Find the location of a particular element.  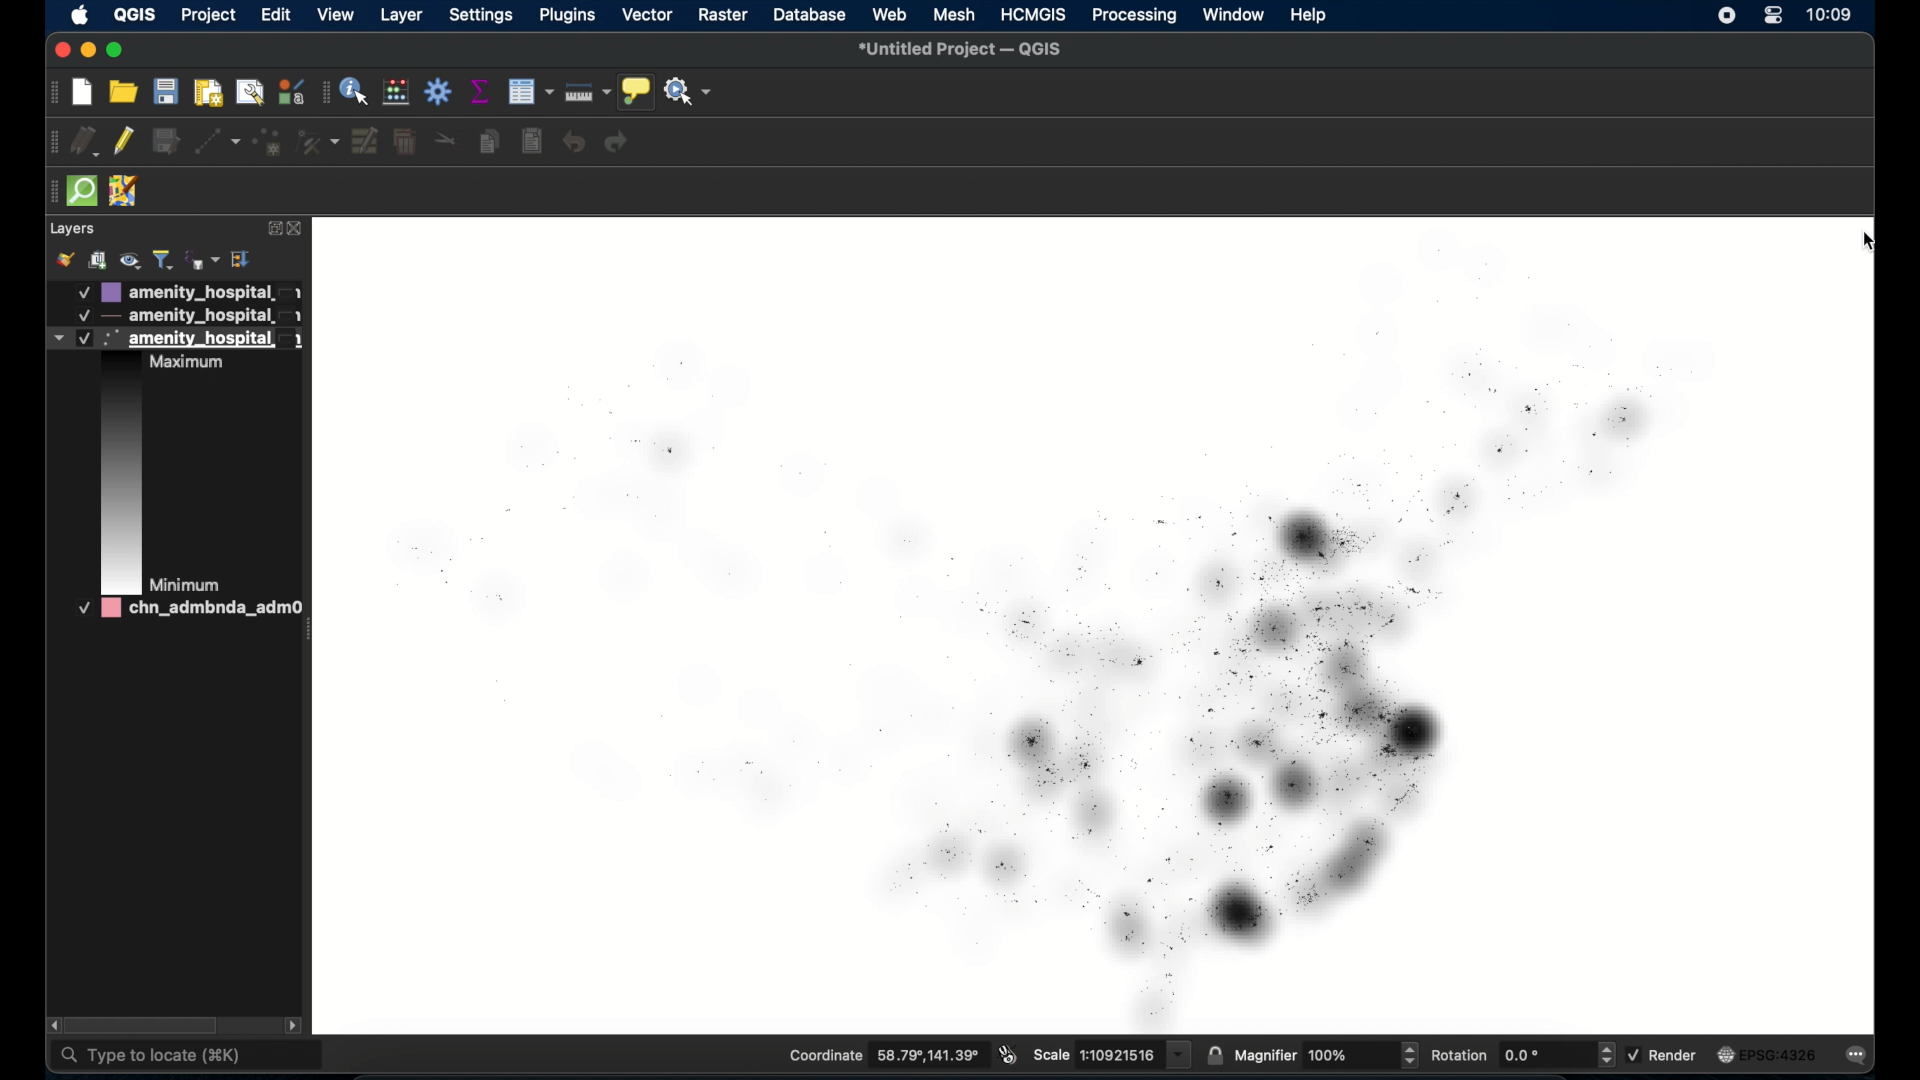

processing is located at coordinates (1133, 16).